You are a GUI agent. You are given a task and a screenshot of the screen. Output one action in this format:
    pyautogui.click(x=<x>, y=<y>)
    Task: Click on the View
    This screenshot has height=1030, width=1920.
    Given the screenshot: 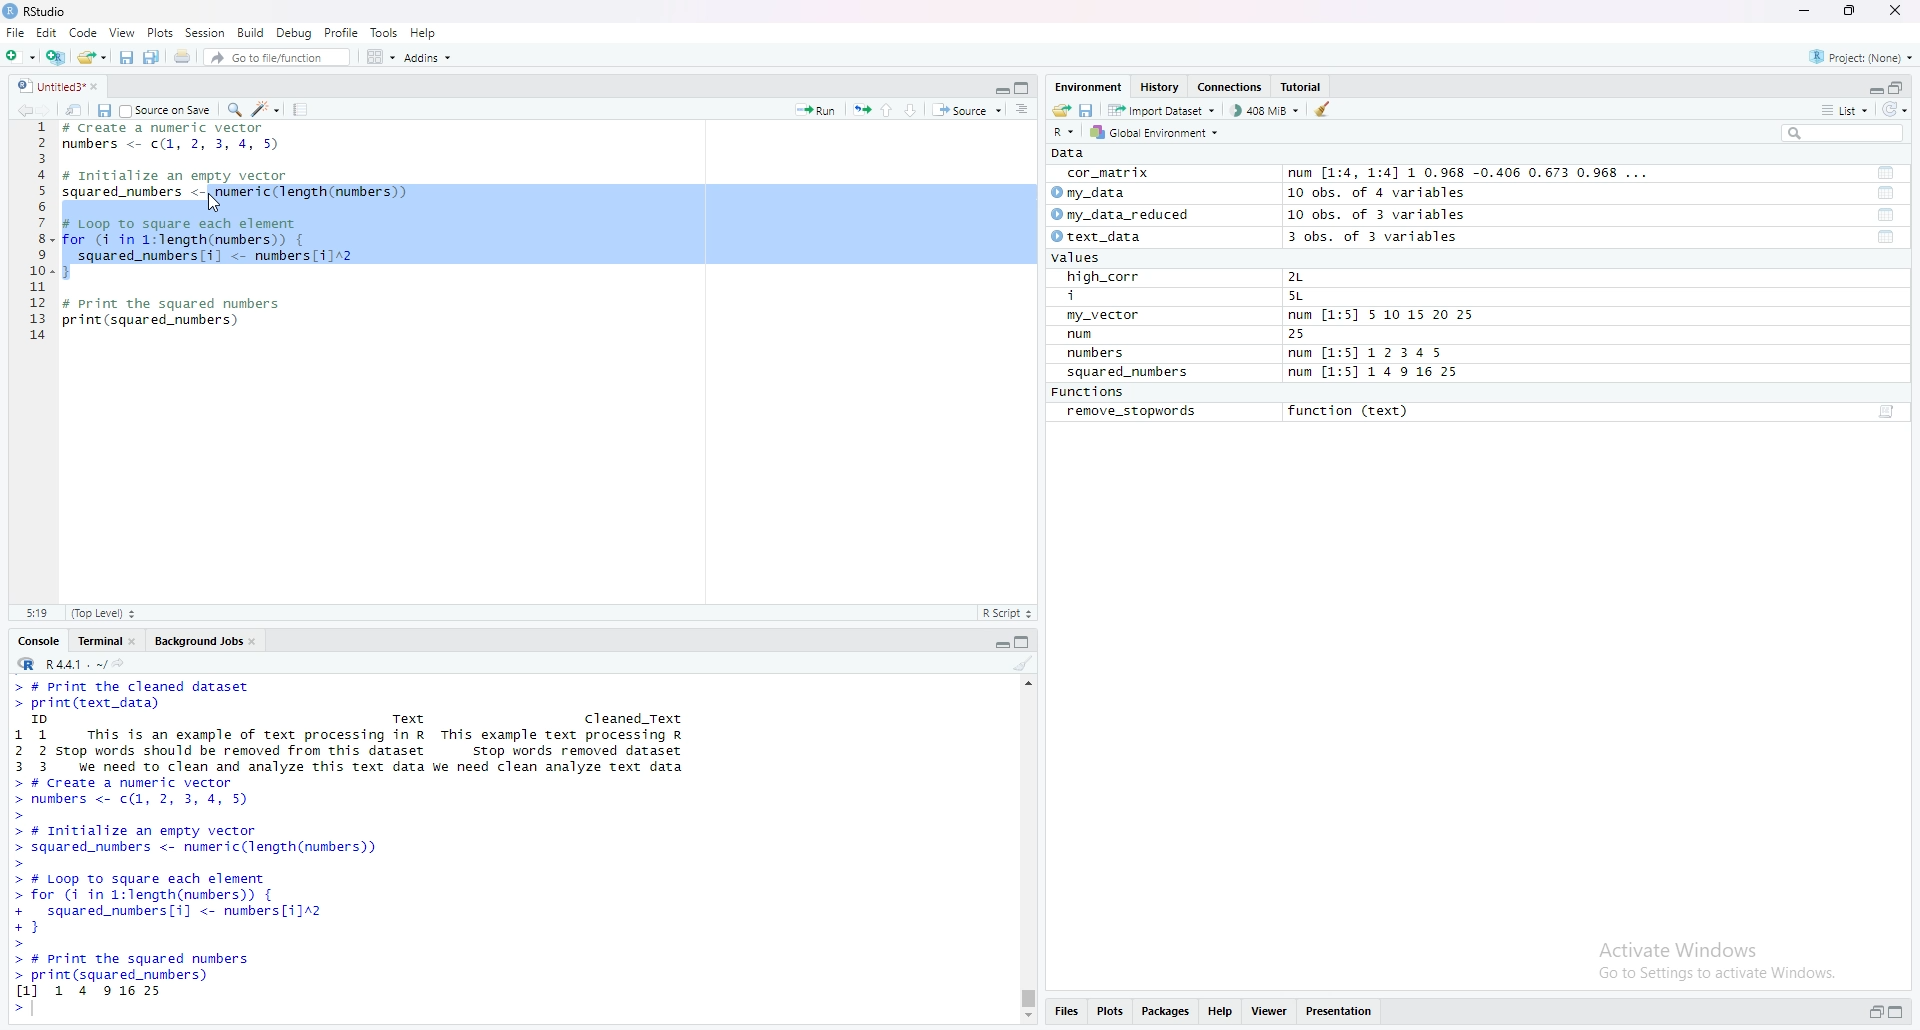 What is the action you would take?
    pyautogui.click(x=122, y=32)
    